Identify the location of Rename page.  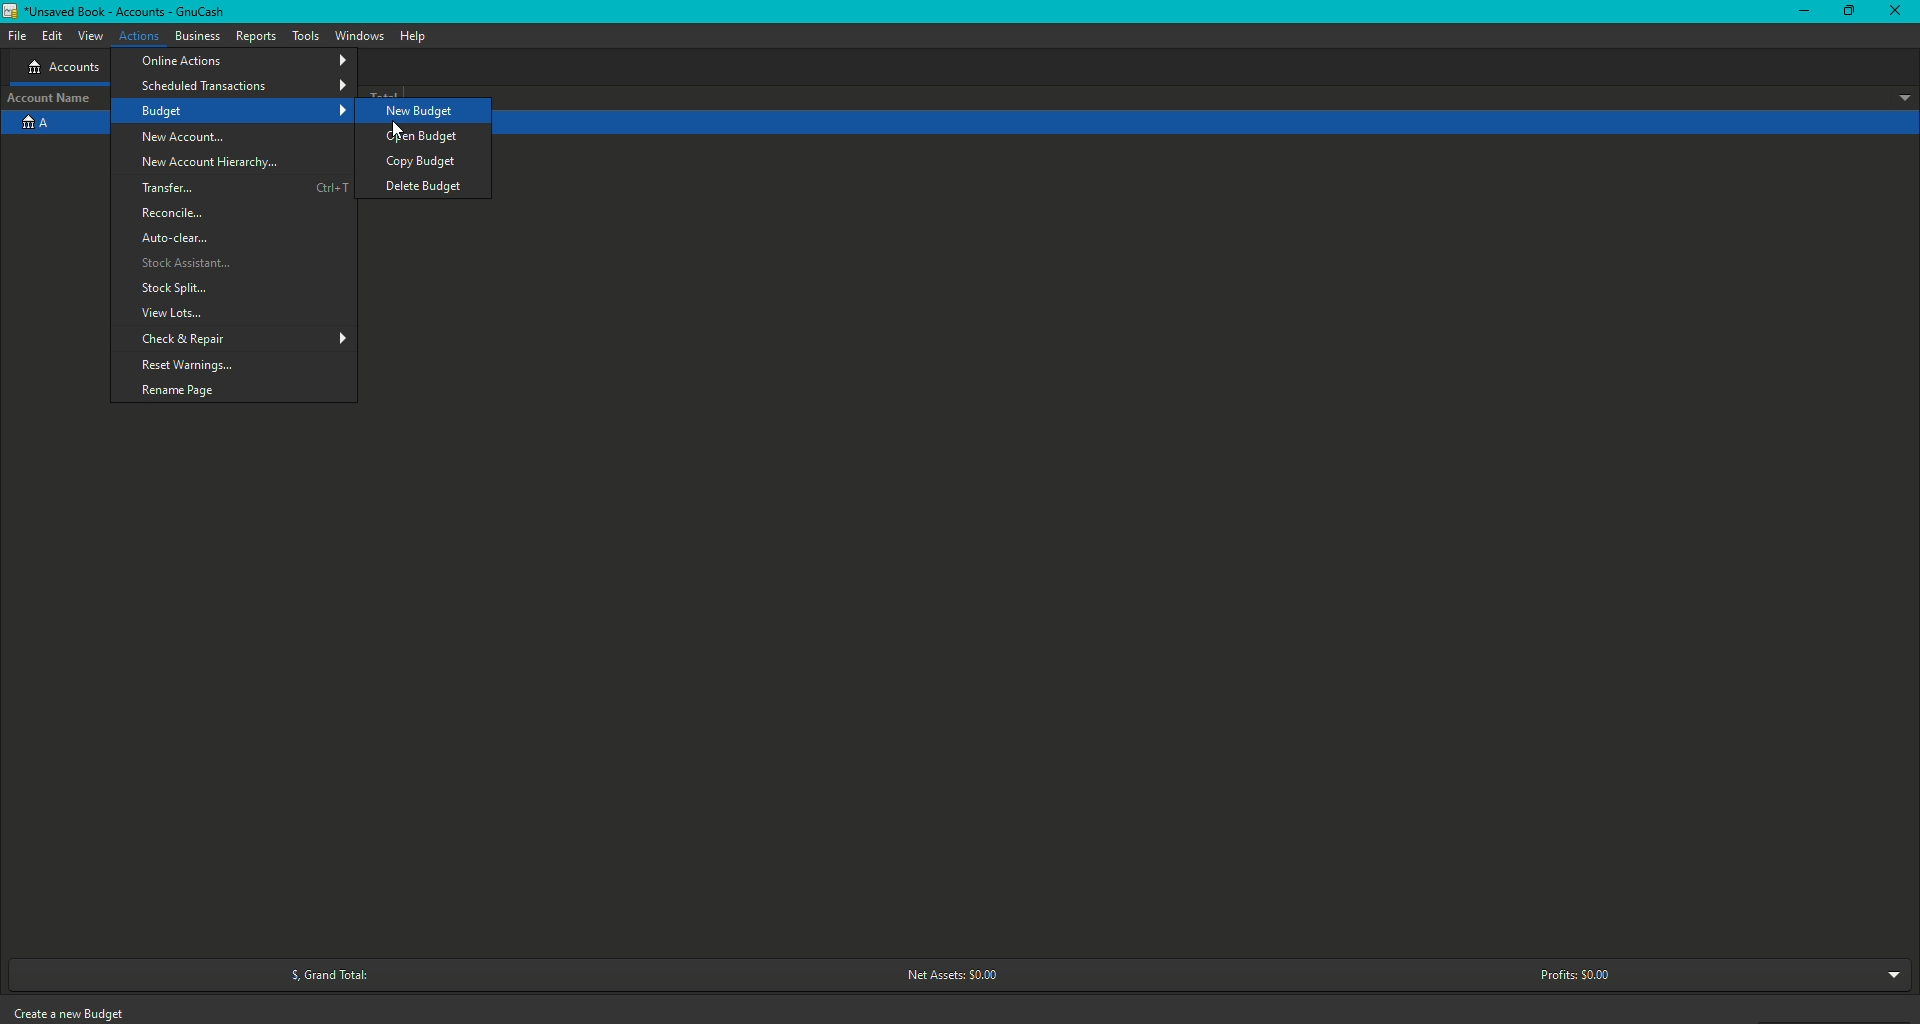
(179, 393).